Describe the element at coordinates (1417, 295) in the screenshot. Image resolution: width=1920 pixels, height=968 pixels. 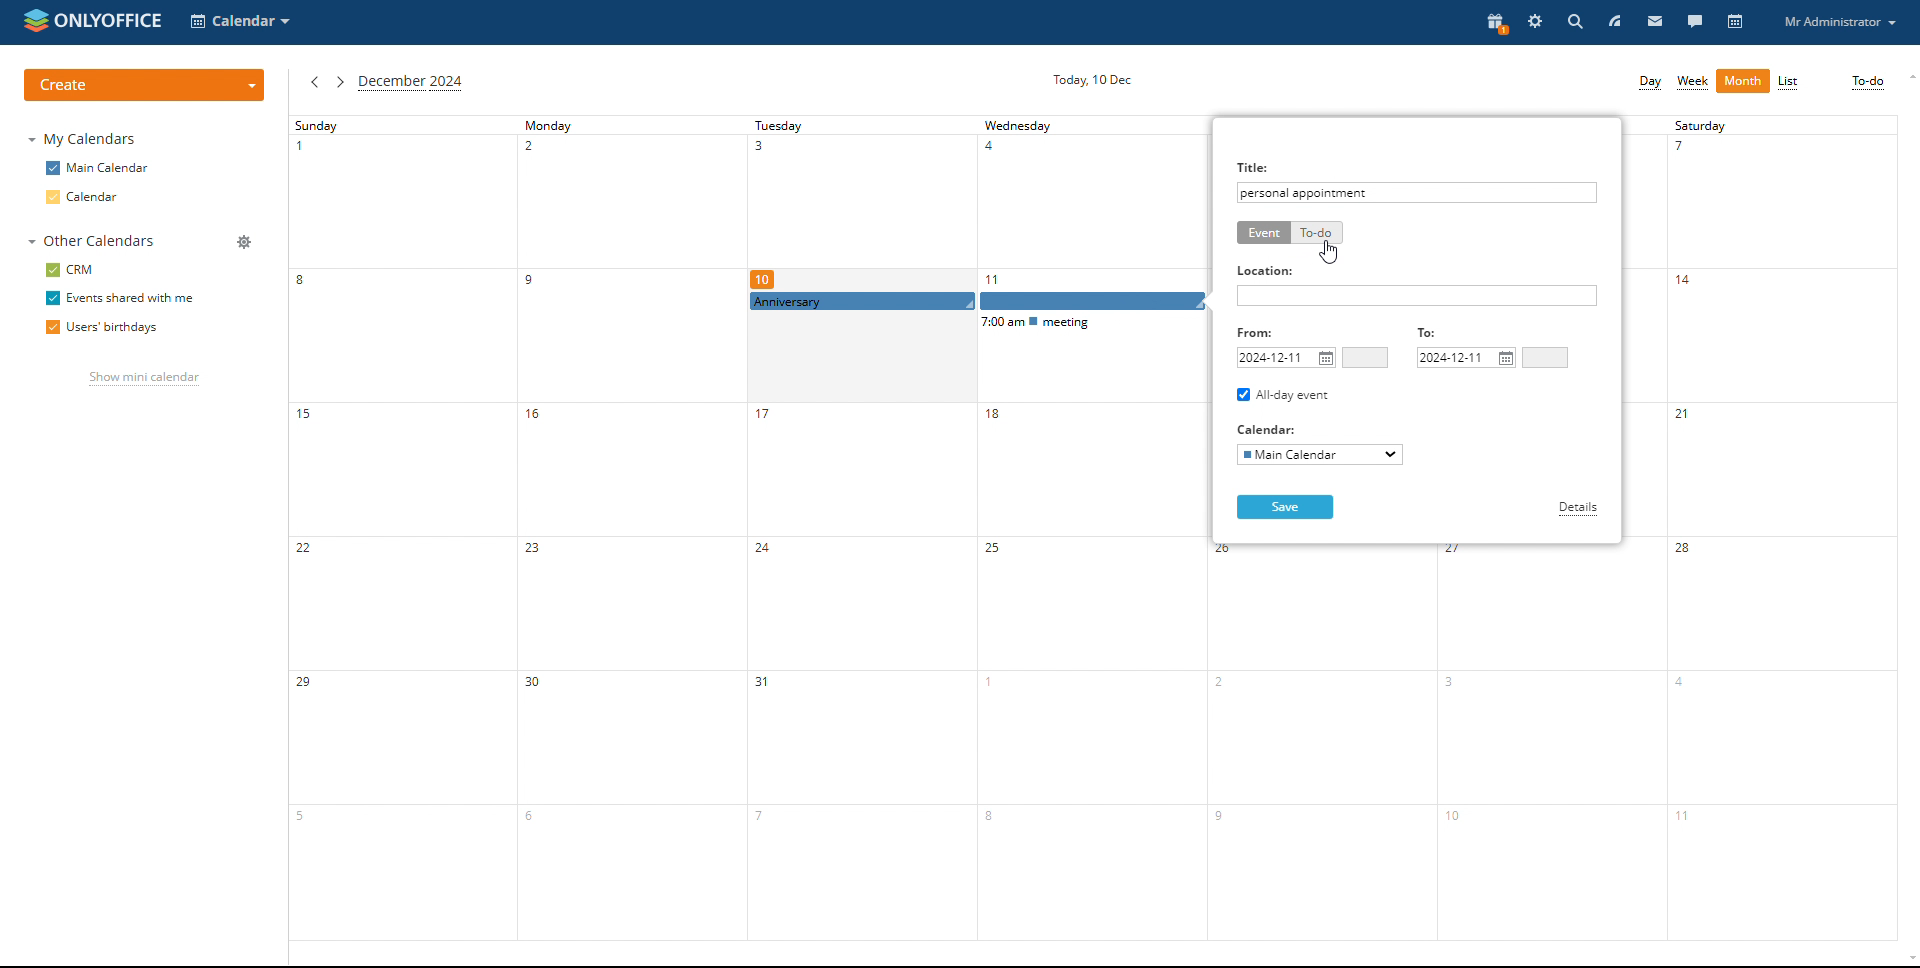
I see `add location` at that location.